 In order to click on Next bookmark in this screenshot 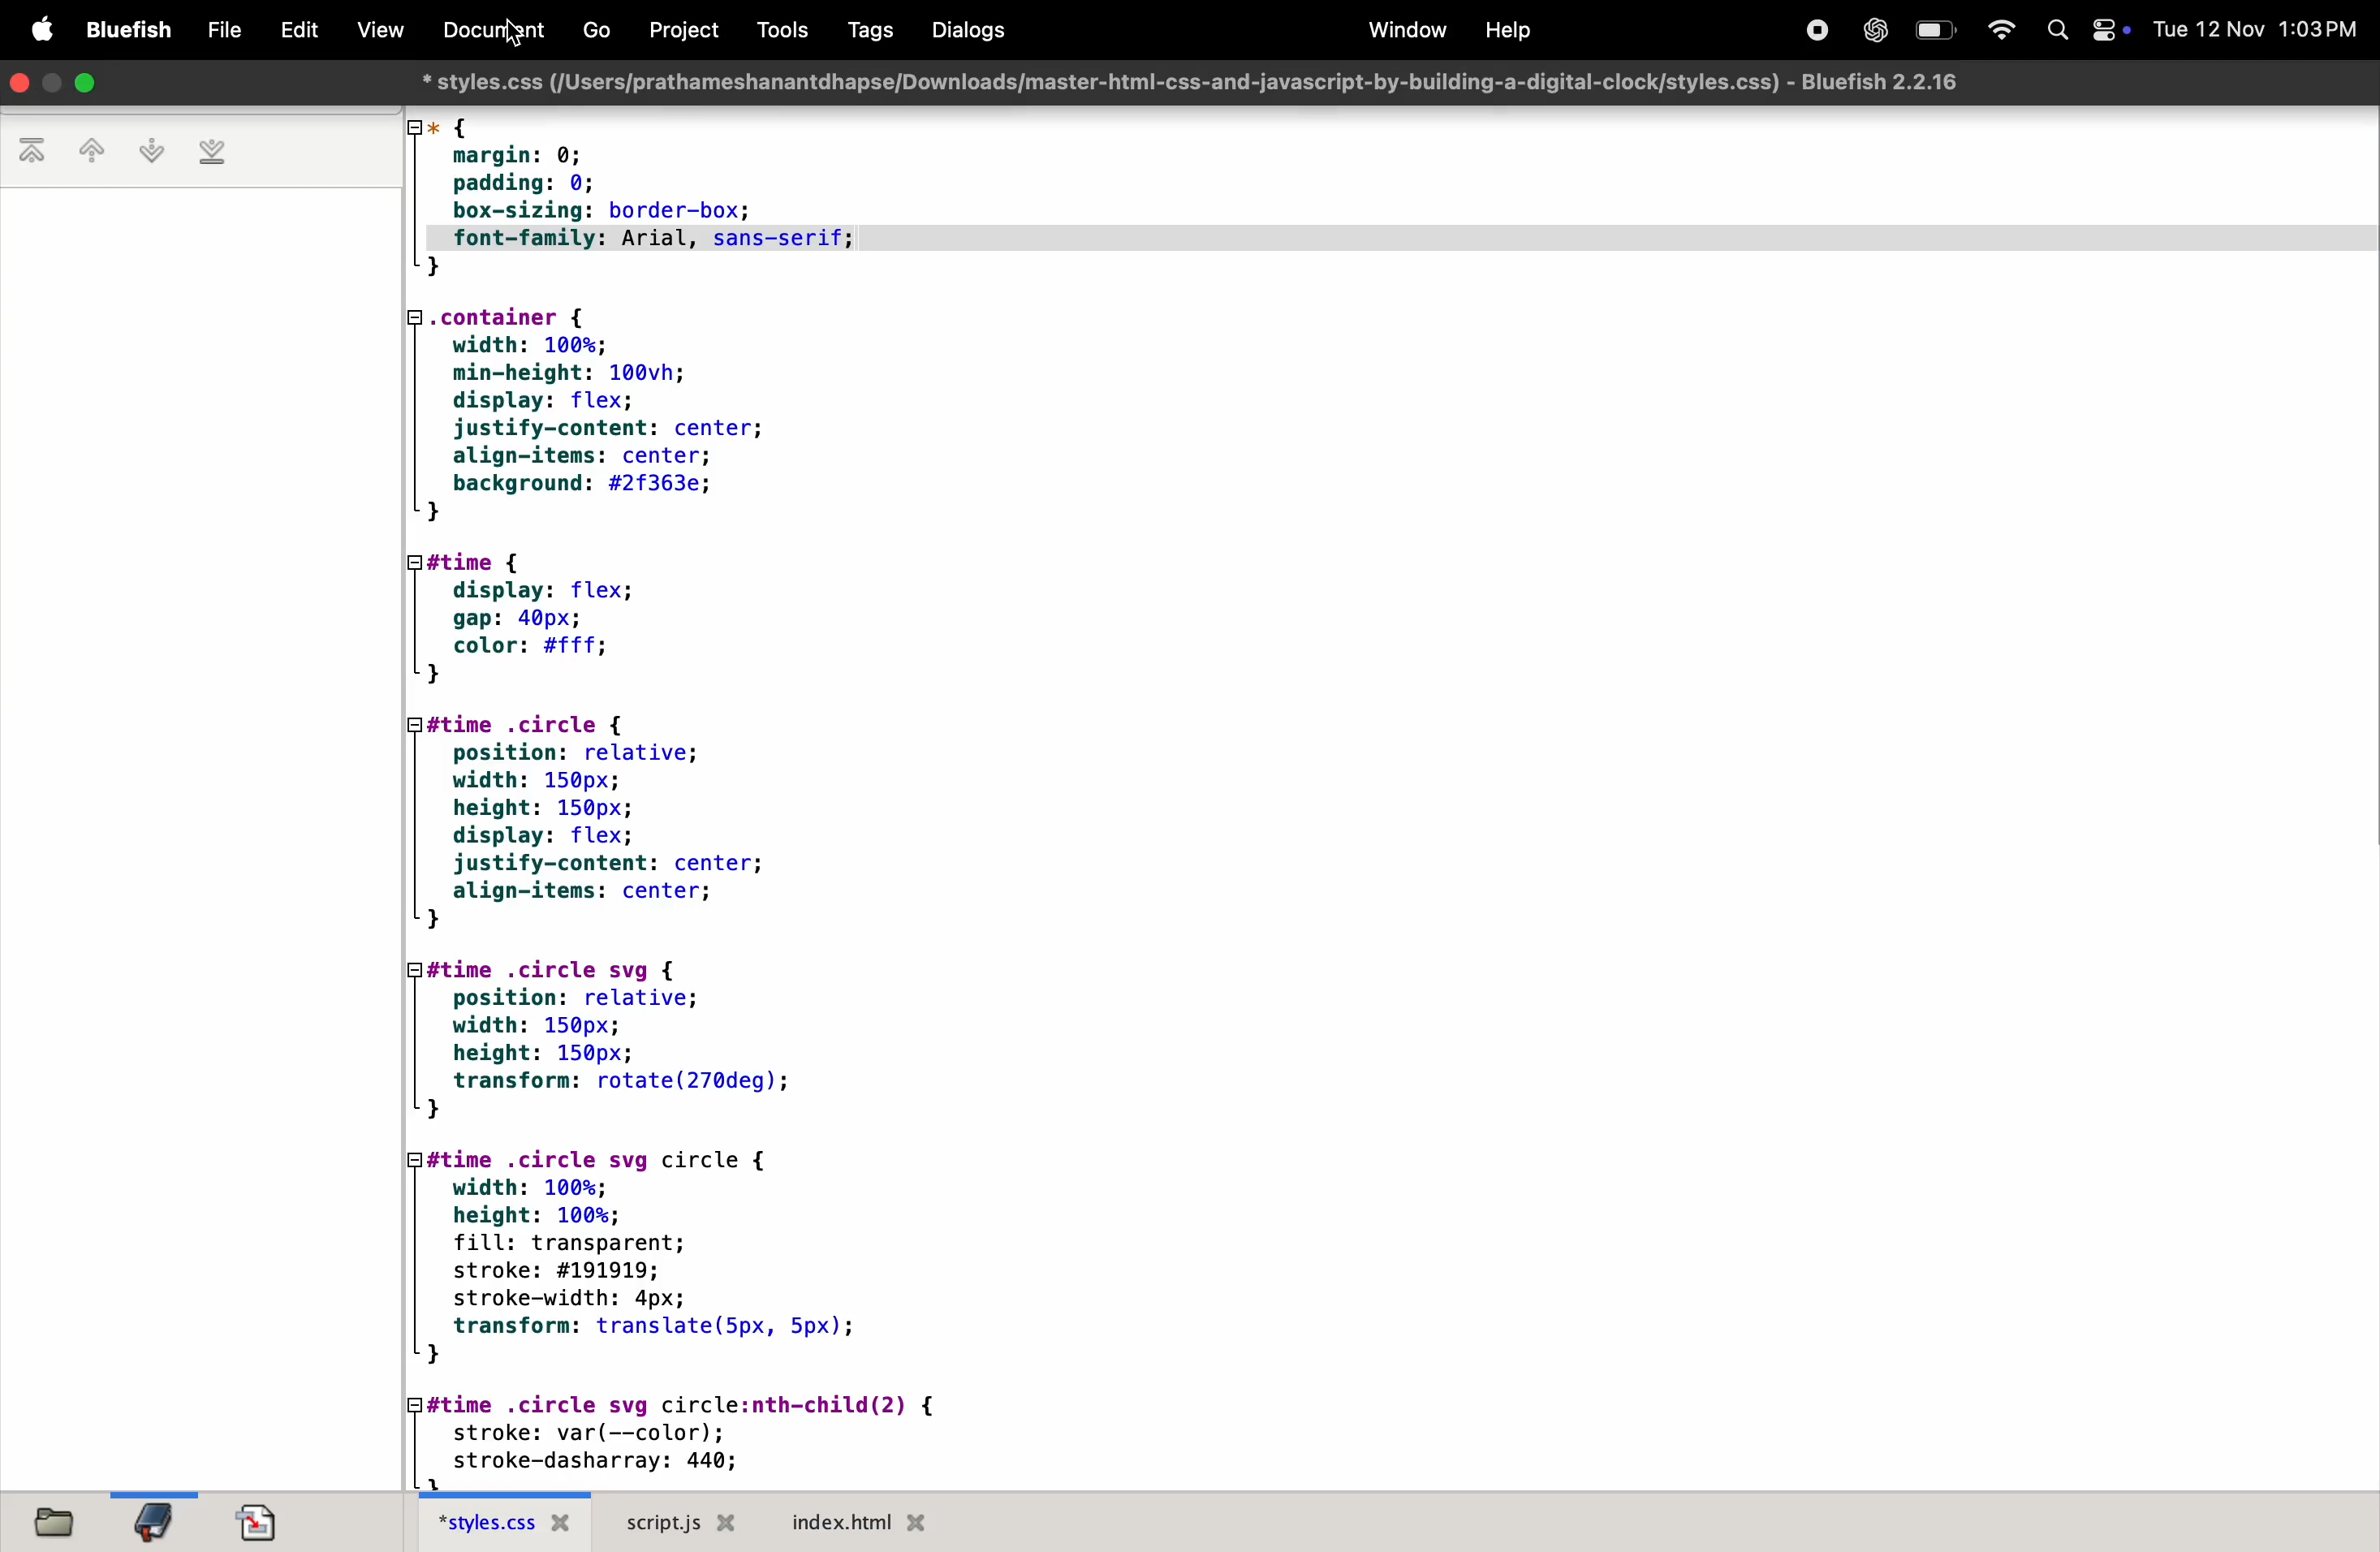, I will do `click(151, 149)`.